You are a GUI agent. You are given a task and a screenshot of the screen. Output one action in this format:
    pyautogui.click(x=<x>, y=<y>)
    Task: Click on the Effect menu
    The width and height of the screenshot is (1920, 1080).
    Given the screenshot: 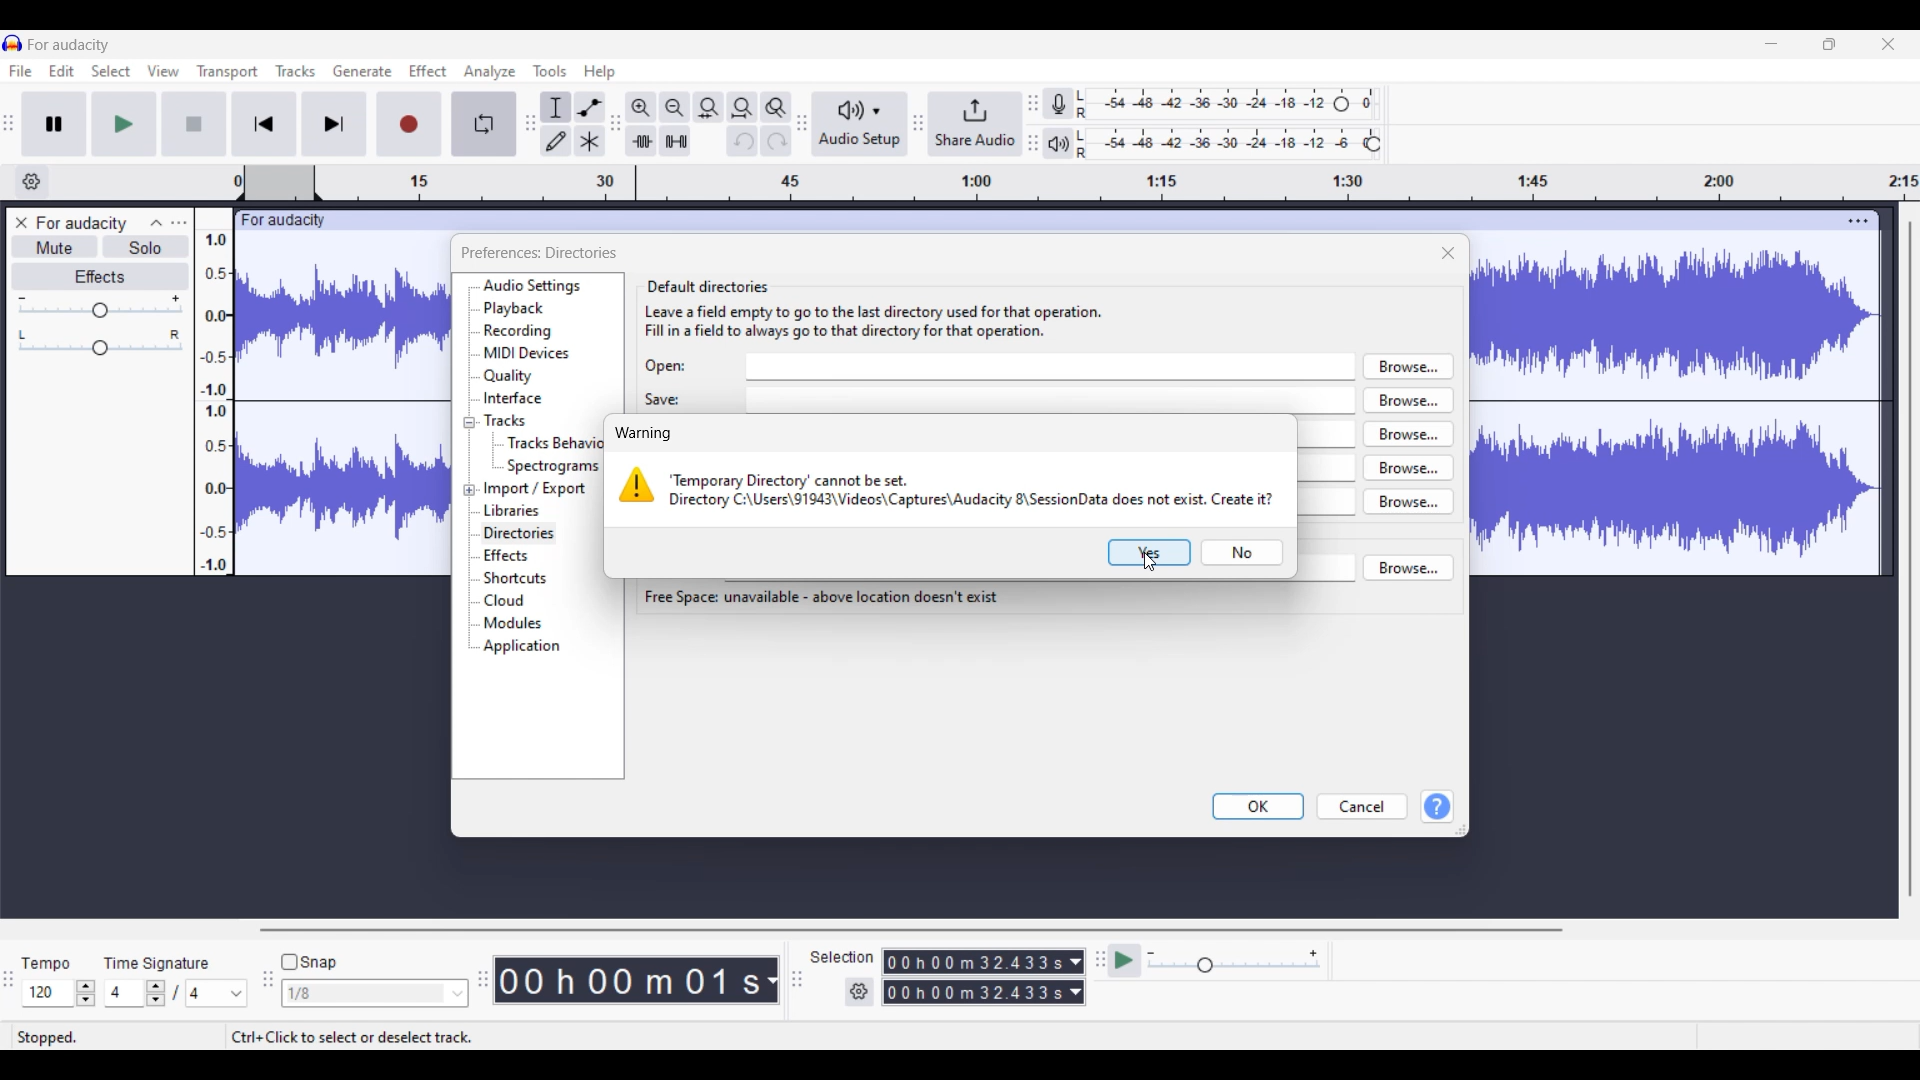 What is the action you would take?
    pyautogui.click(x=428, y=71)
    